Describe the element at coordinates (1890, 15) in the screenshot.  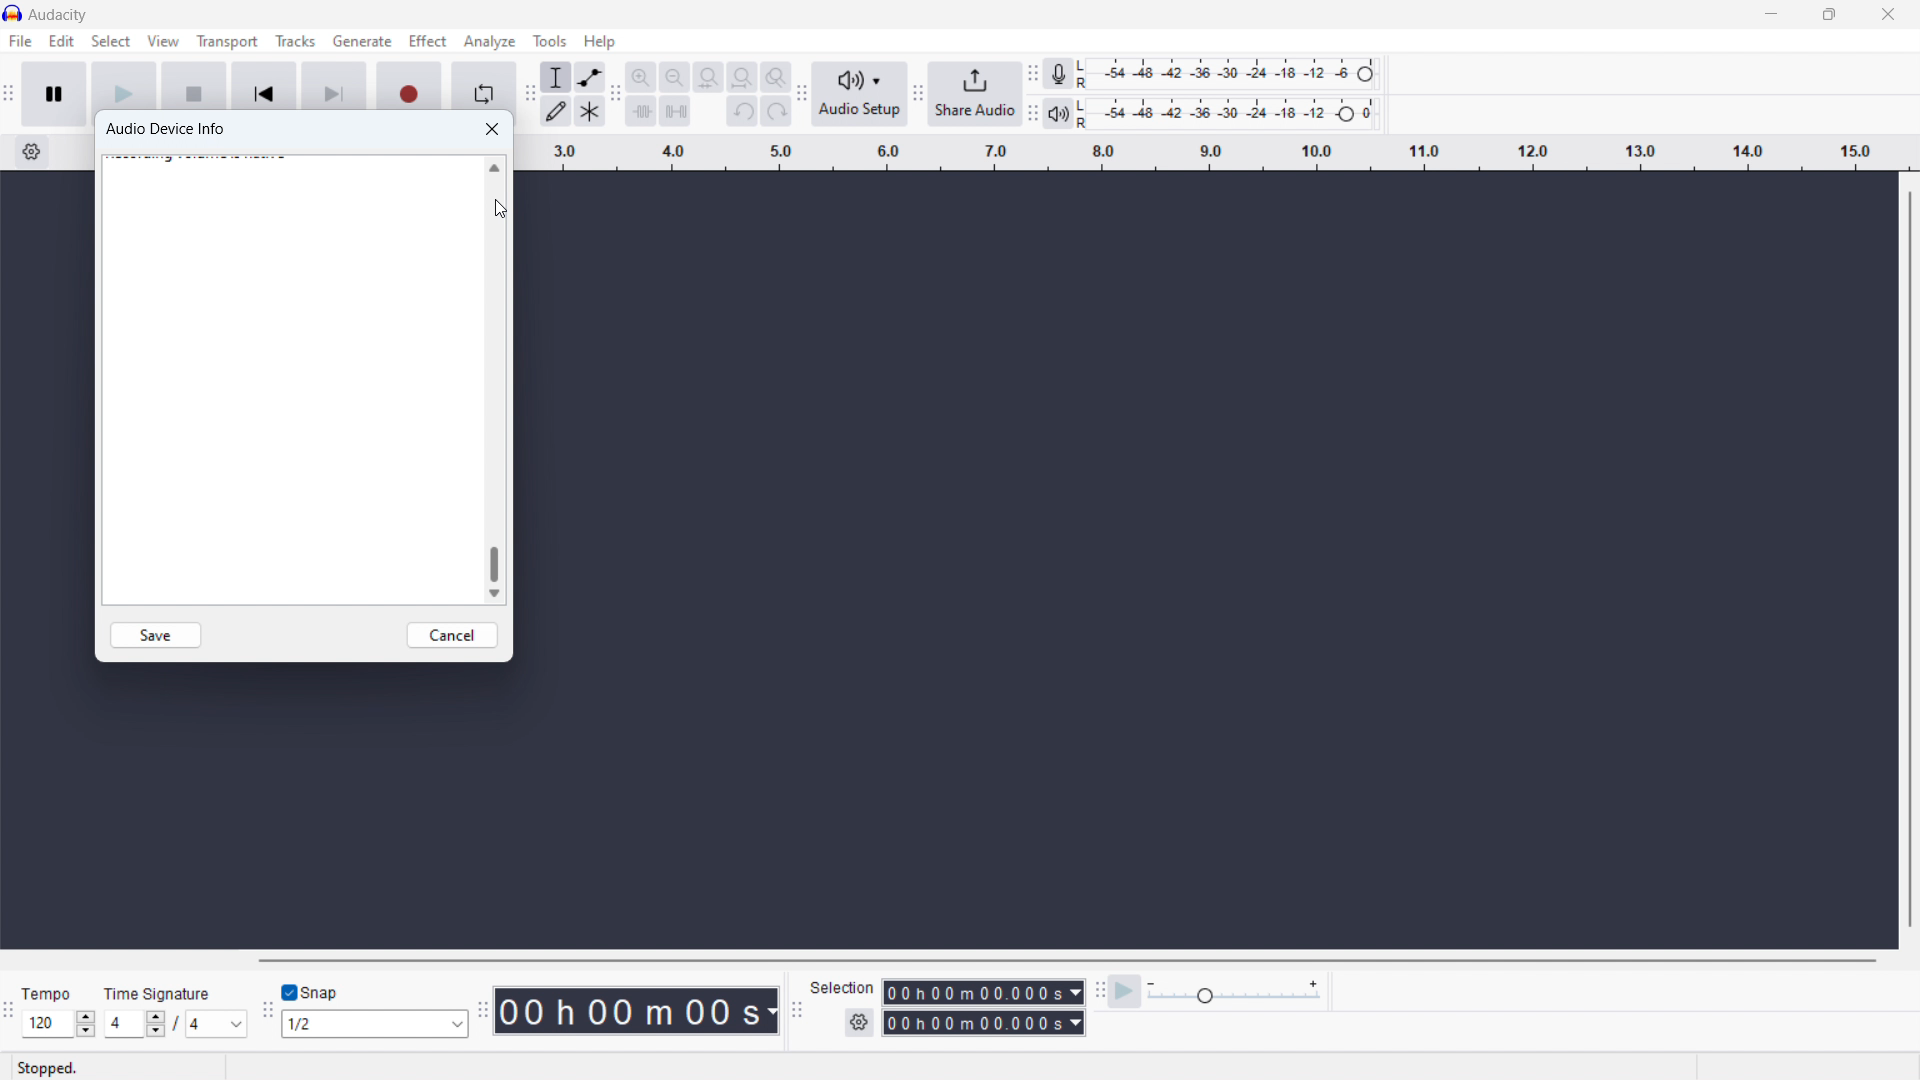
I see `close` at that location.